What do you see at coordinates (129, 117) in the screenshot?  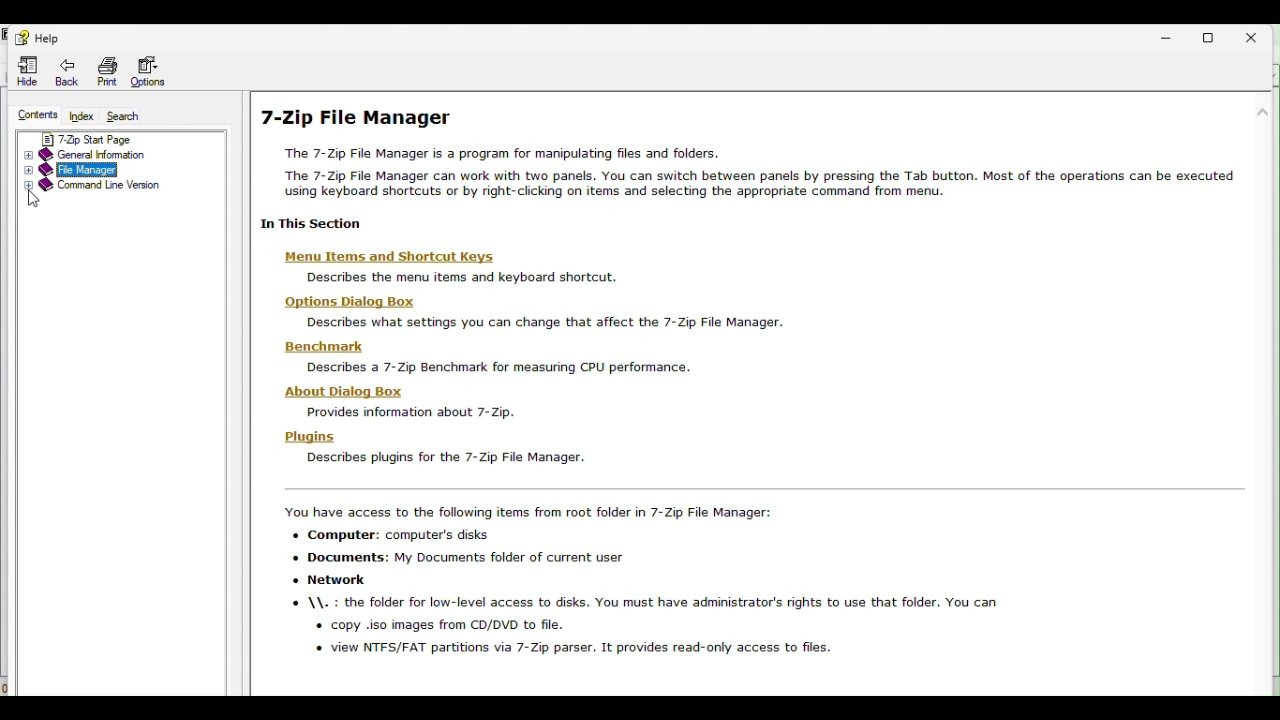 I see `Search` at bounding box center [129, 117].